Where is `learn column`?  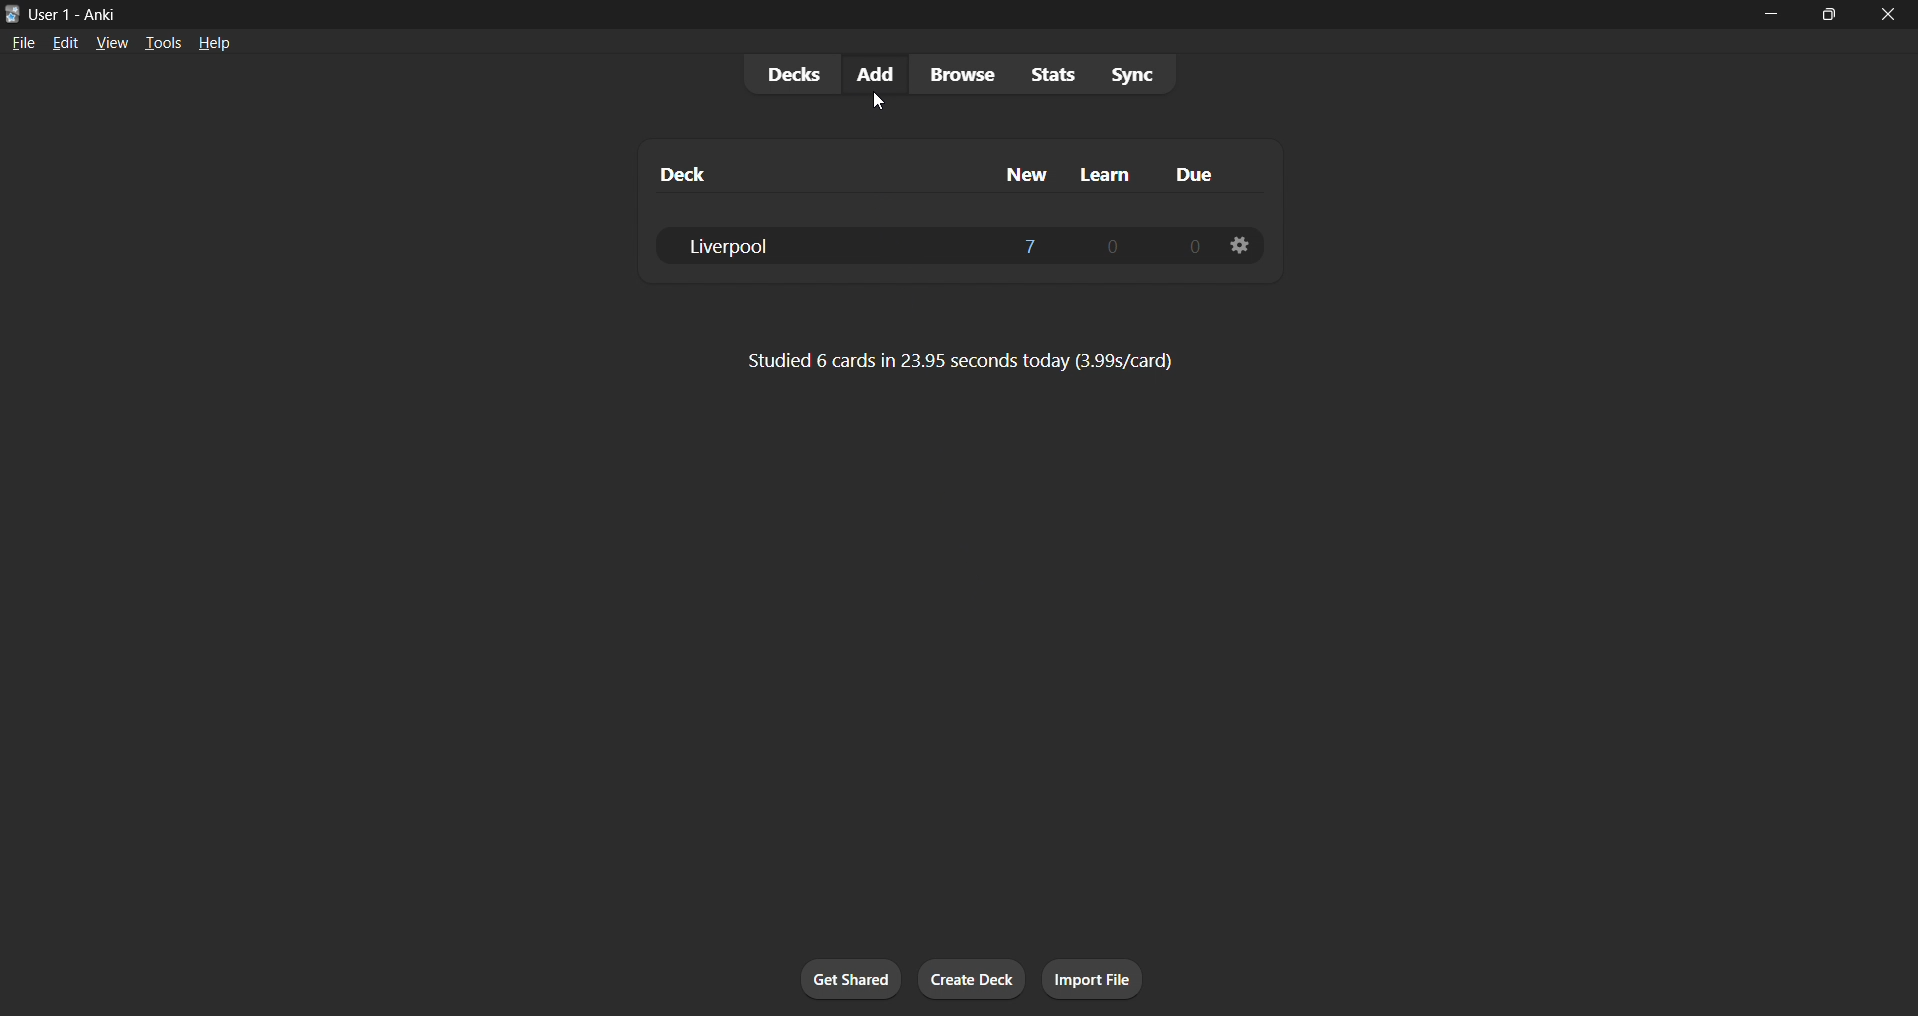 learn column is located at coordinates (1109, 173).